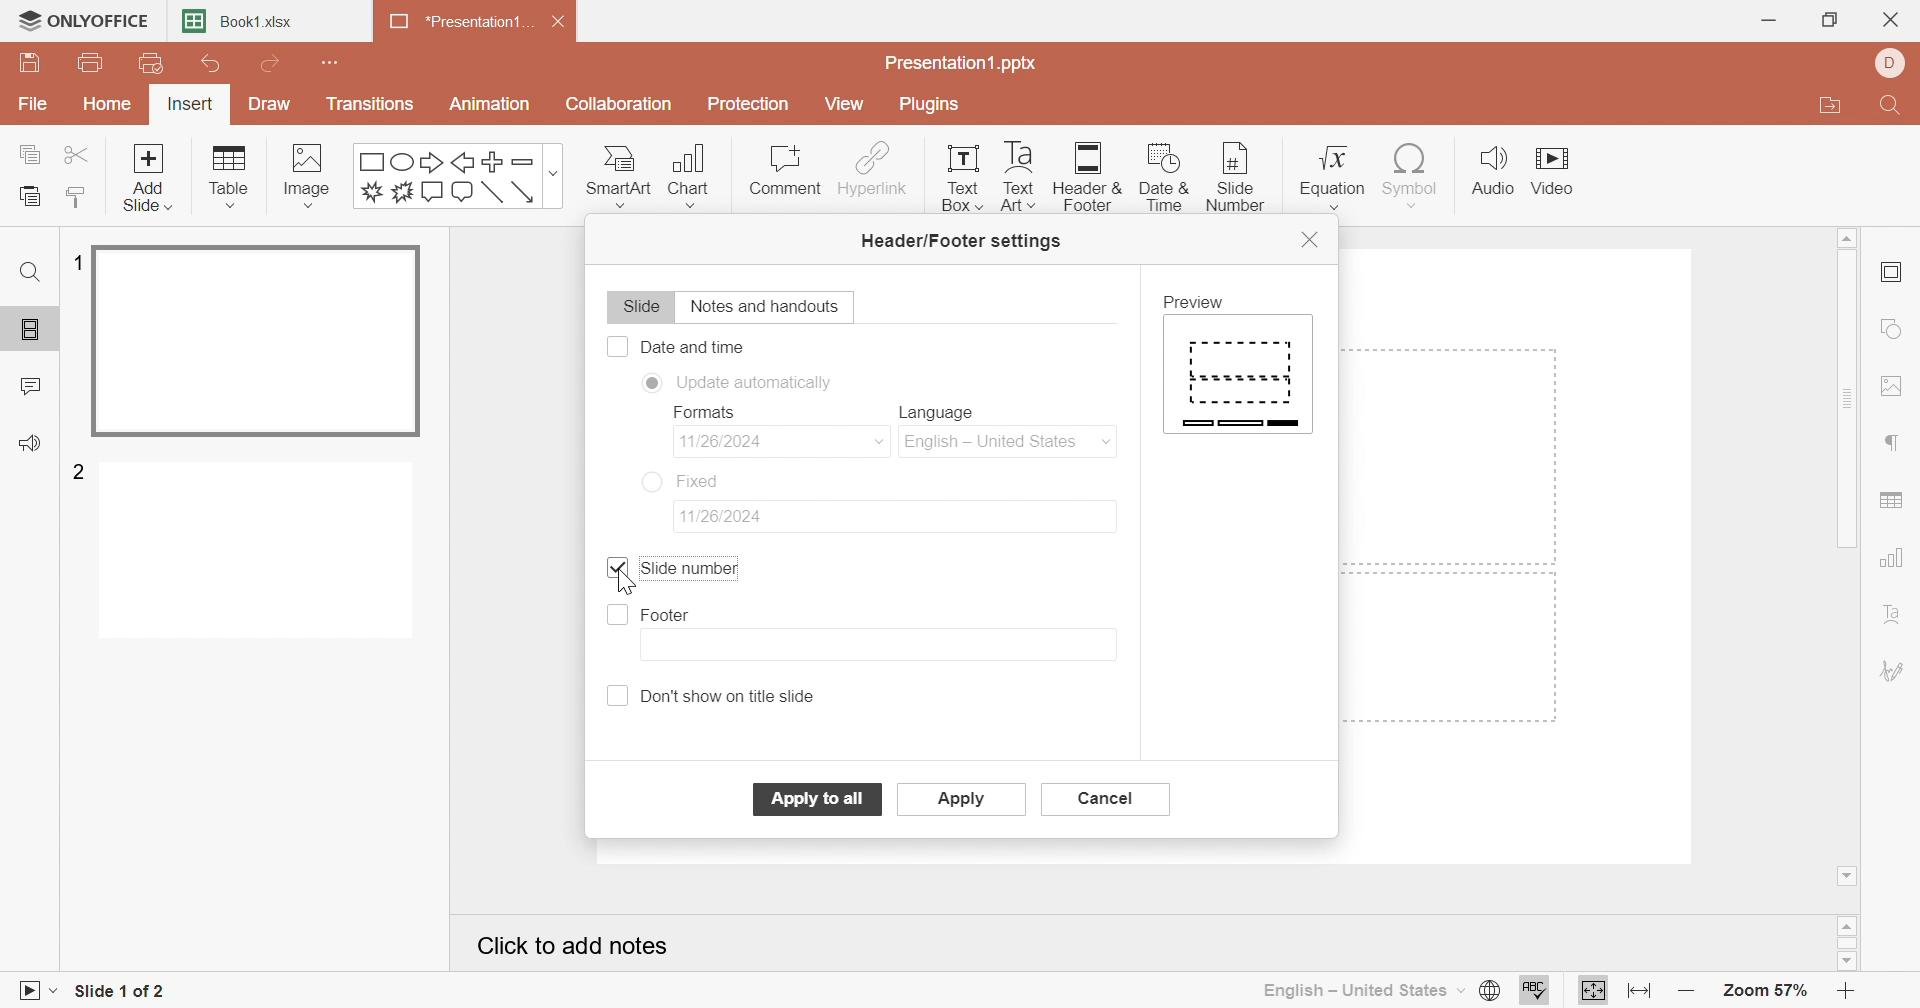  I want to click on Checkbox, so click(615, 570).